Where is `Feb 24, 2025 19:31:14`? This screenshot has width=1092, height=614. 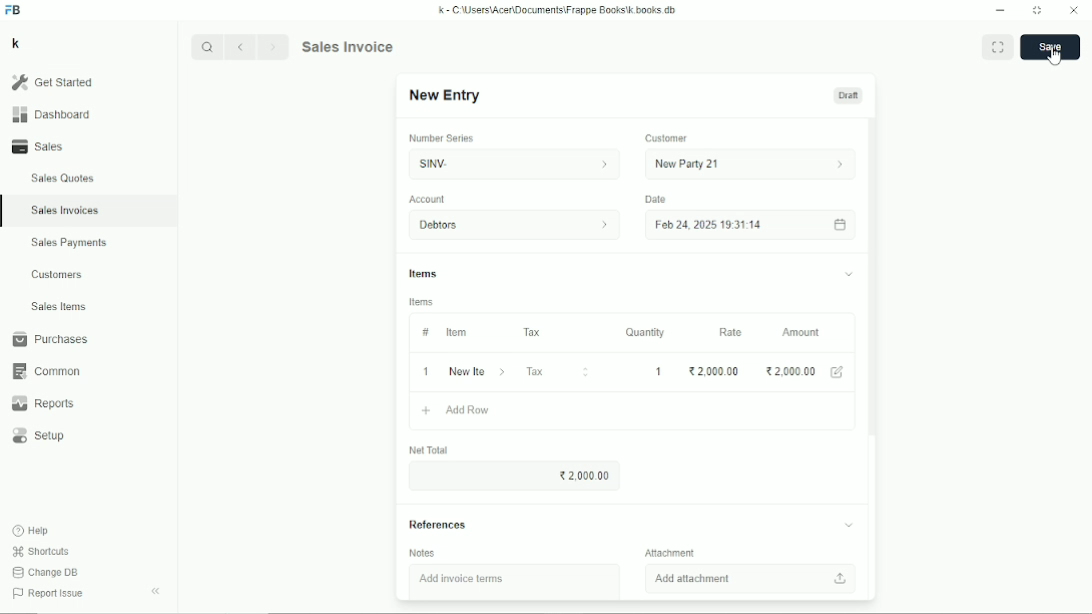
Feb 24, 2025 19:31:14 is located at coordinates (752, 225).